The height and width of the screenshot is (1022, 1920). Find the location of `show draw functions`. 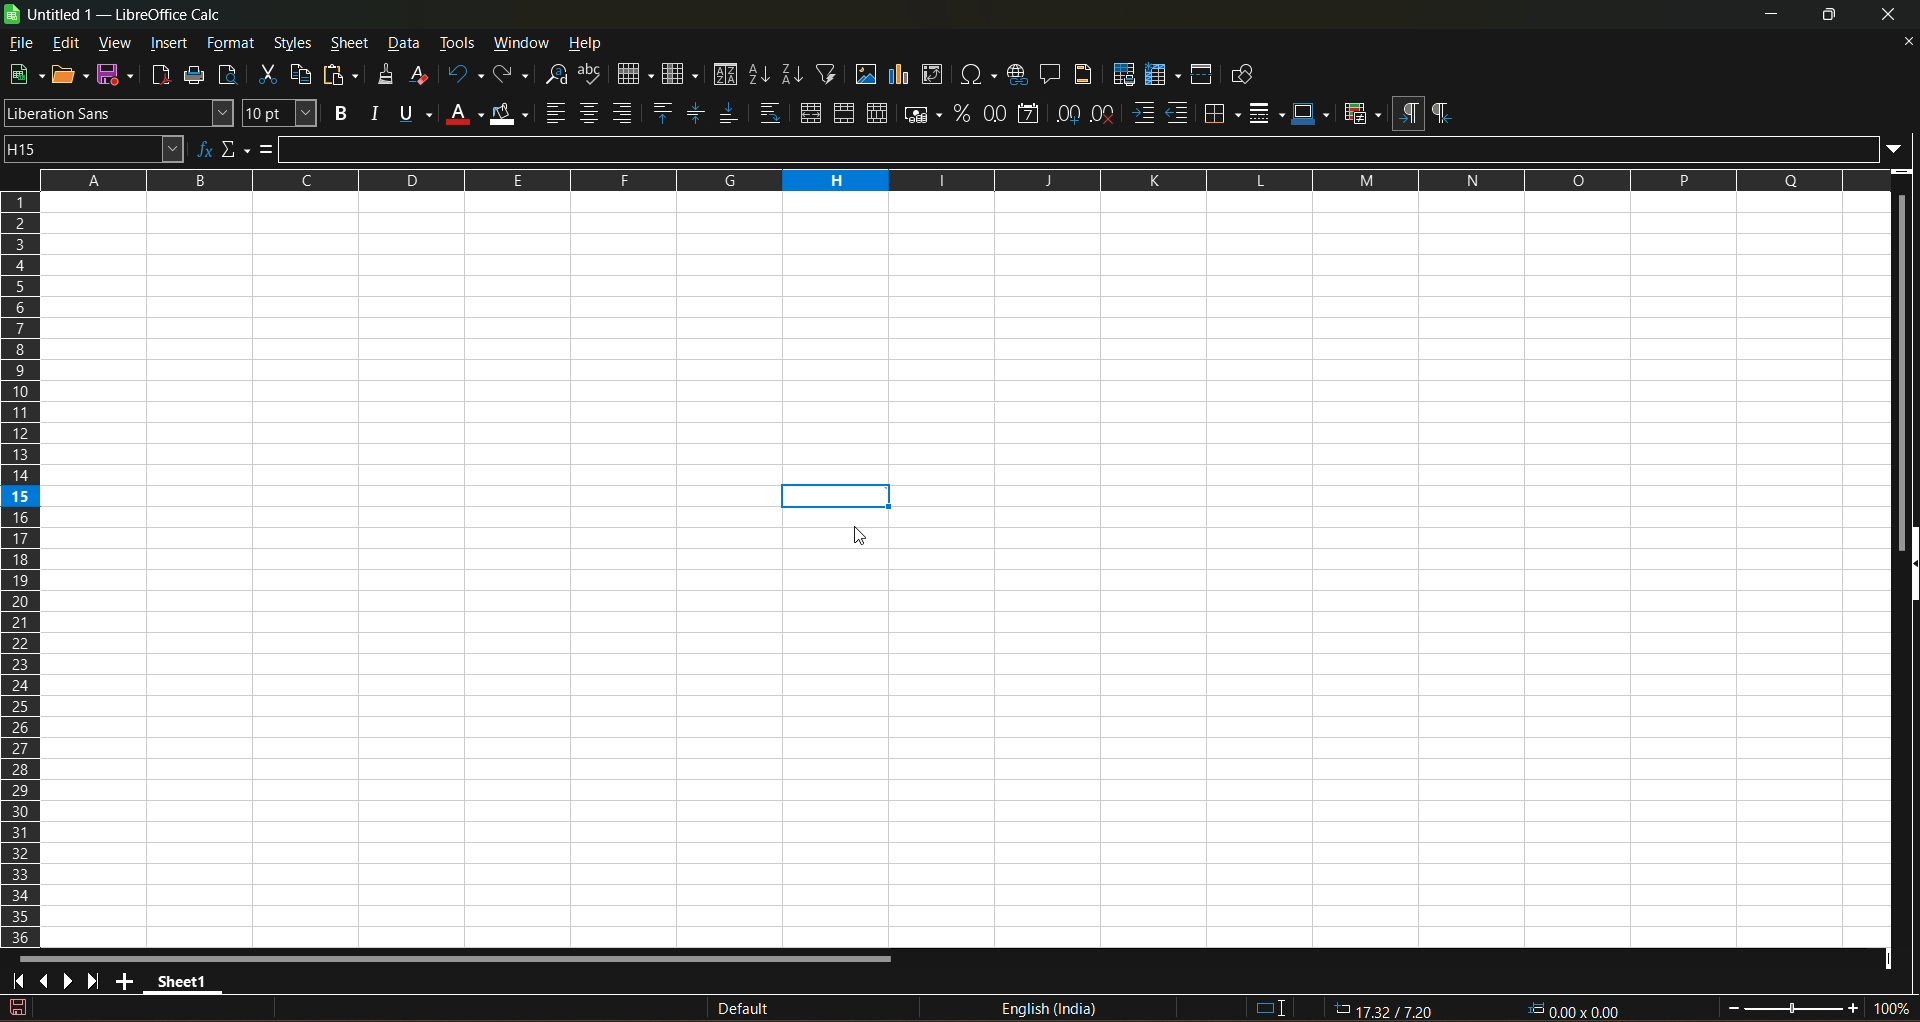

show draw functions is located at coordinates (1242, 72).